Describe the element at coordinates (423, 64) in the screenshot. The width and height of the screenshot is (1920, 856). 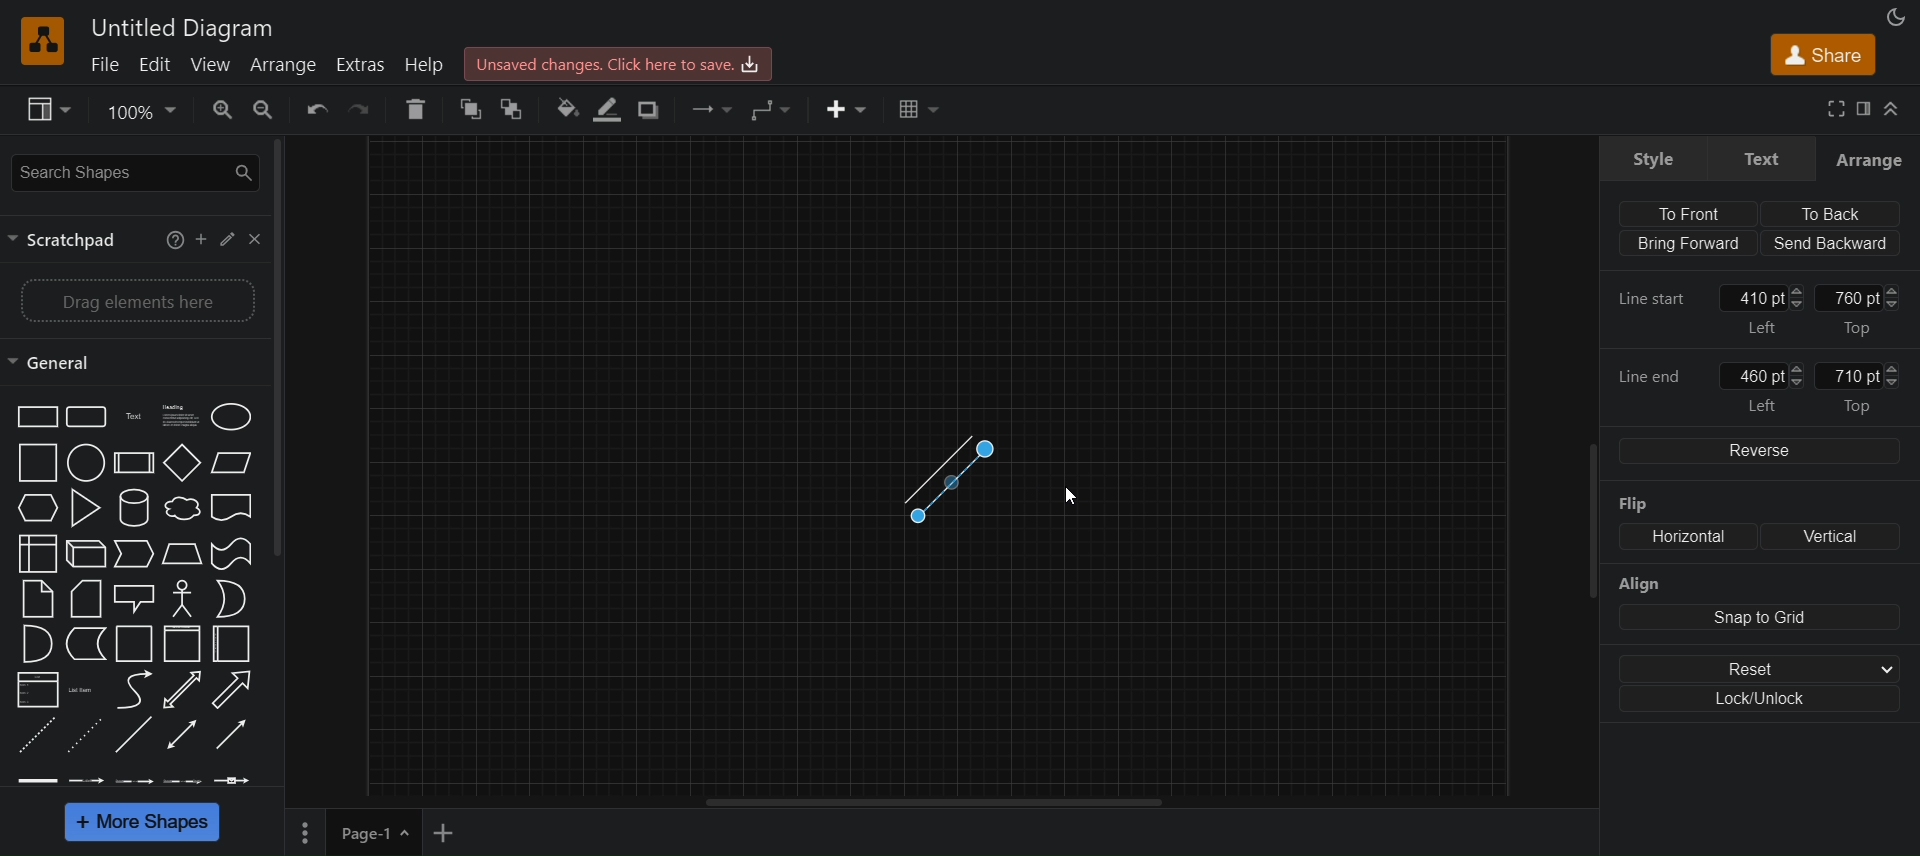
I see `help` at that location.